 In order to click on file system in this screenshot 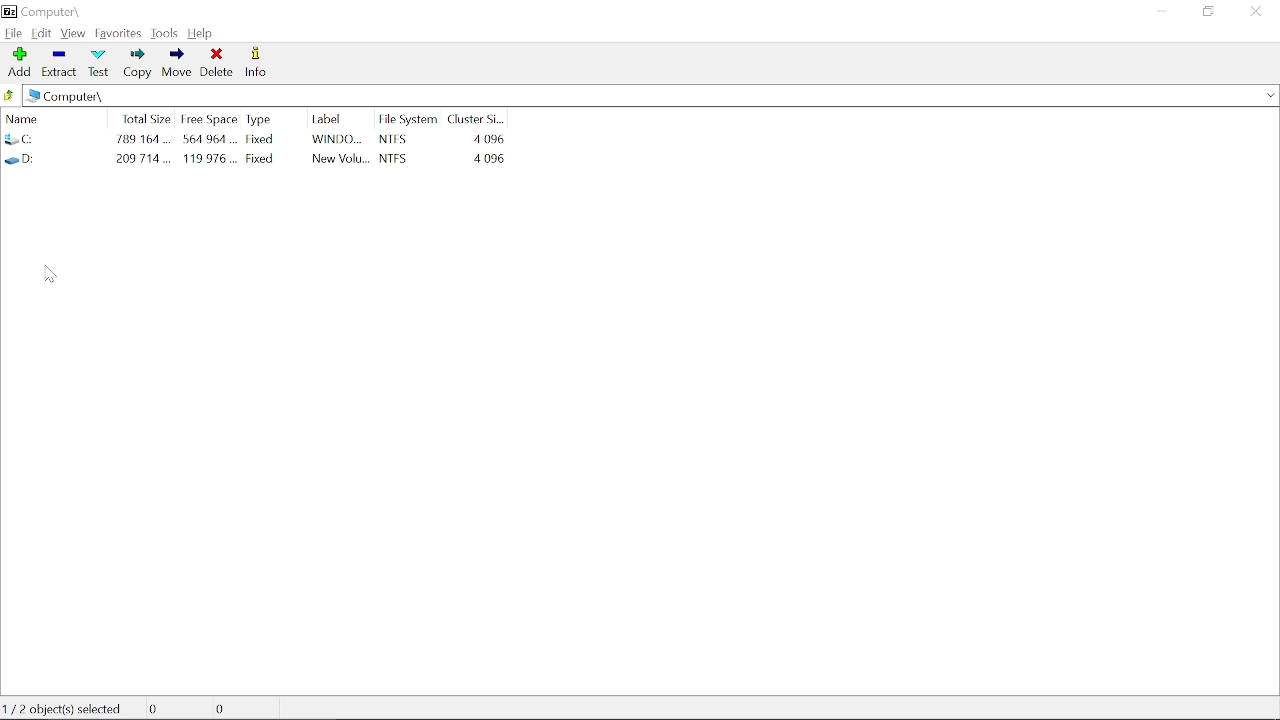, I will do `click(408, 118)`.